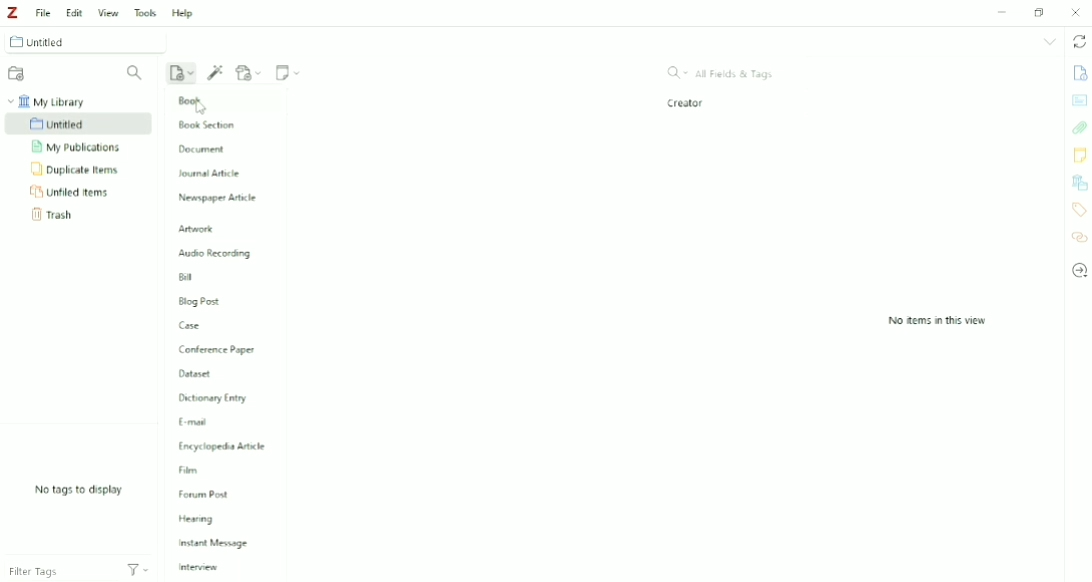  I want to click on Untitled, so click(89, 41).